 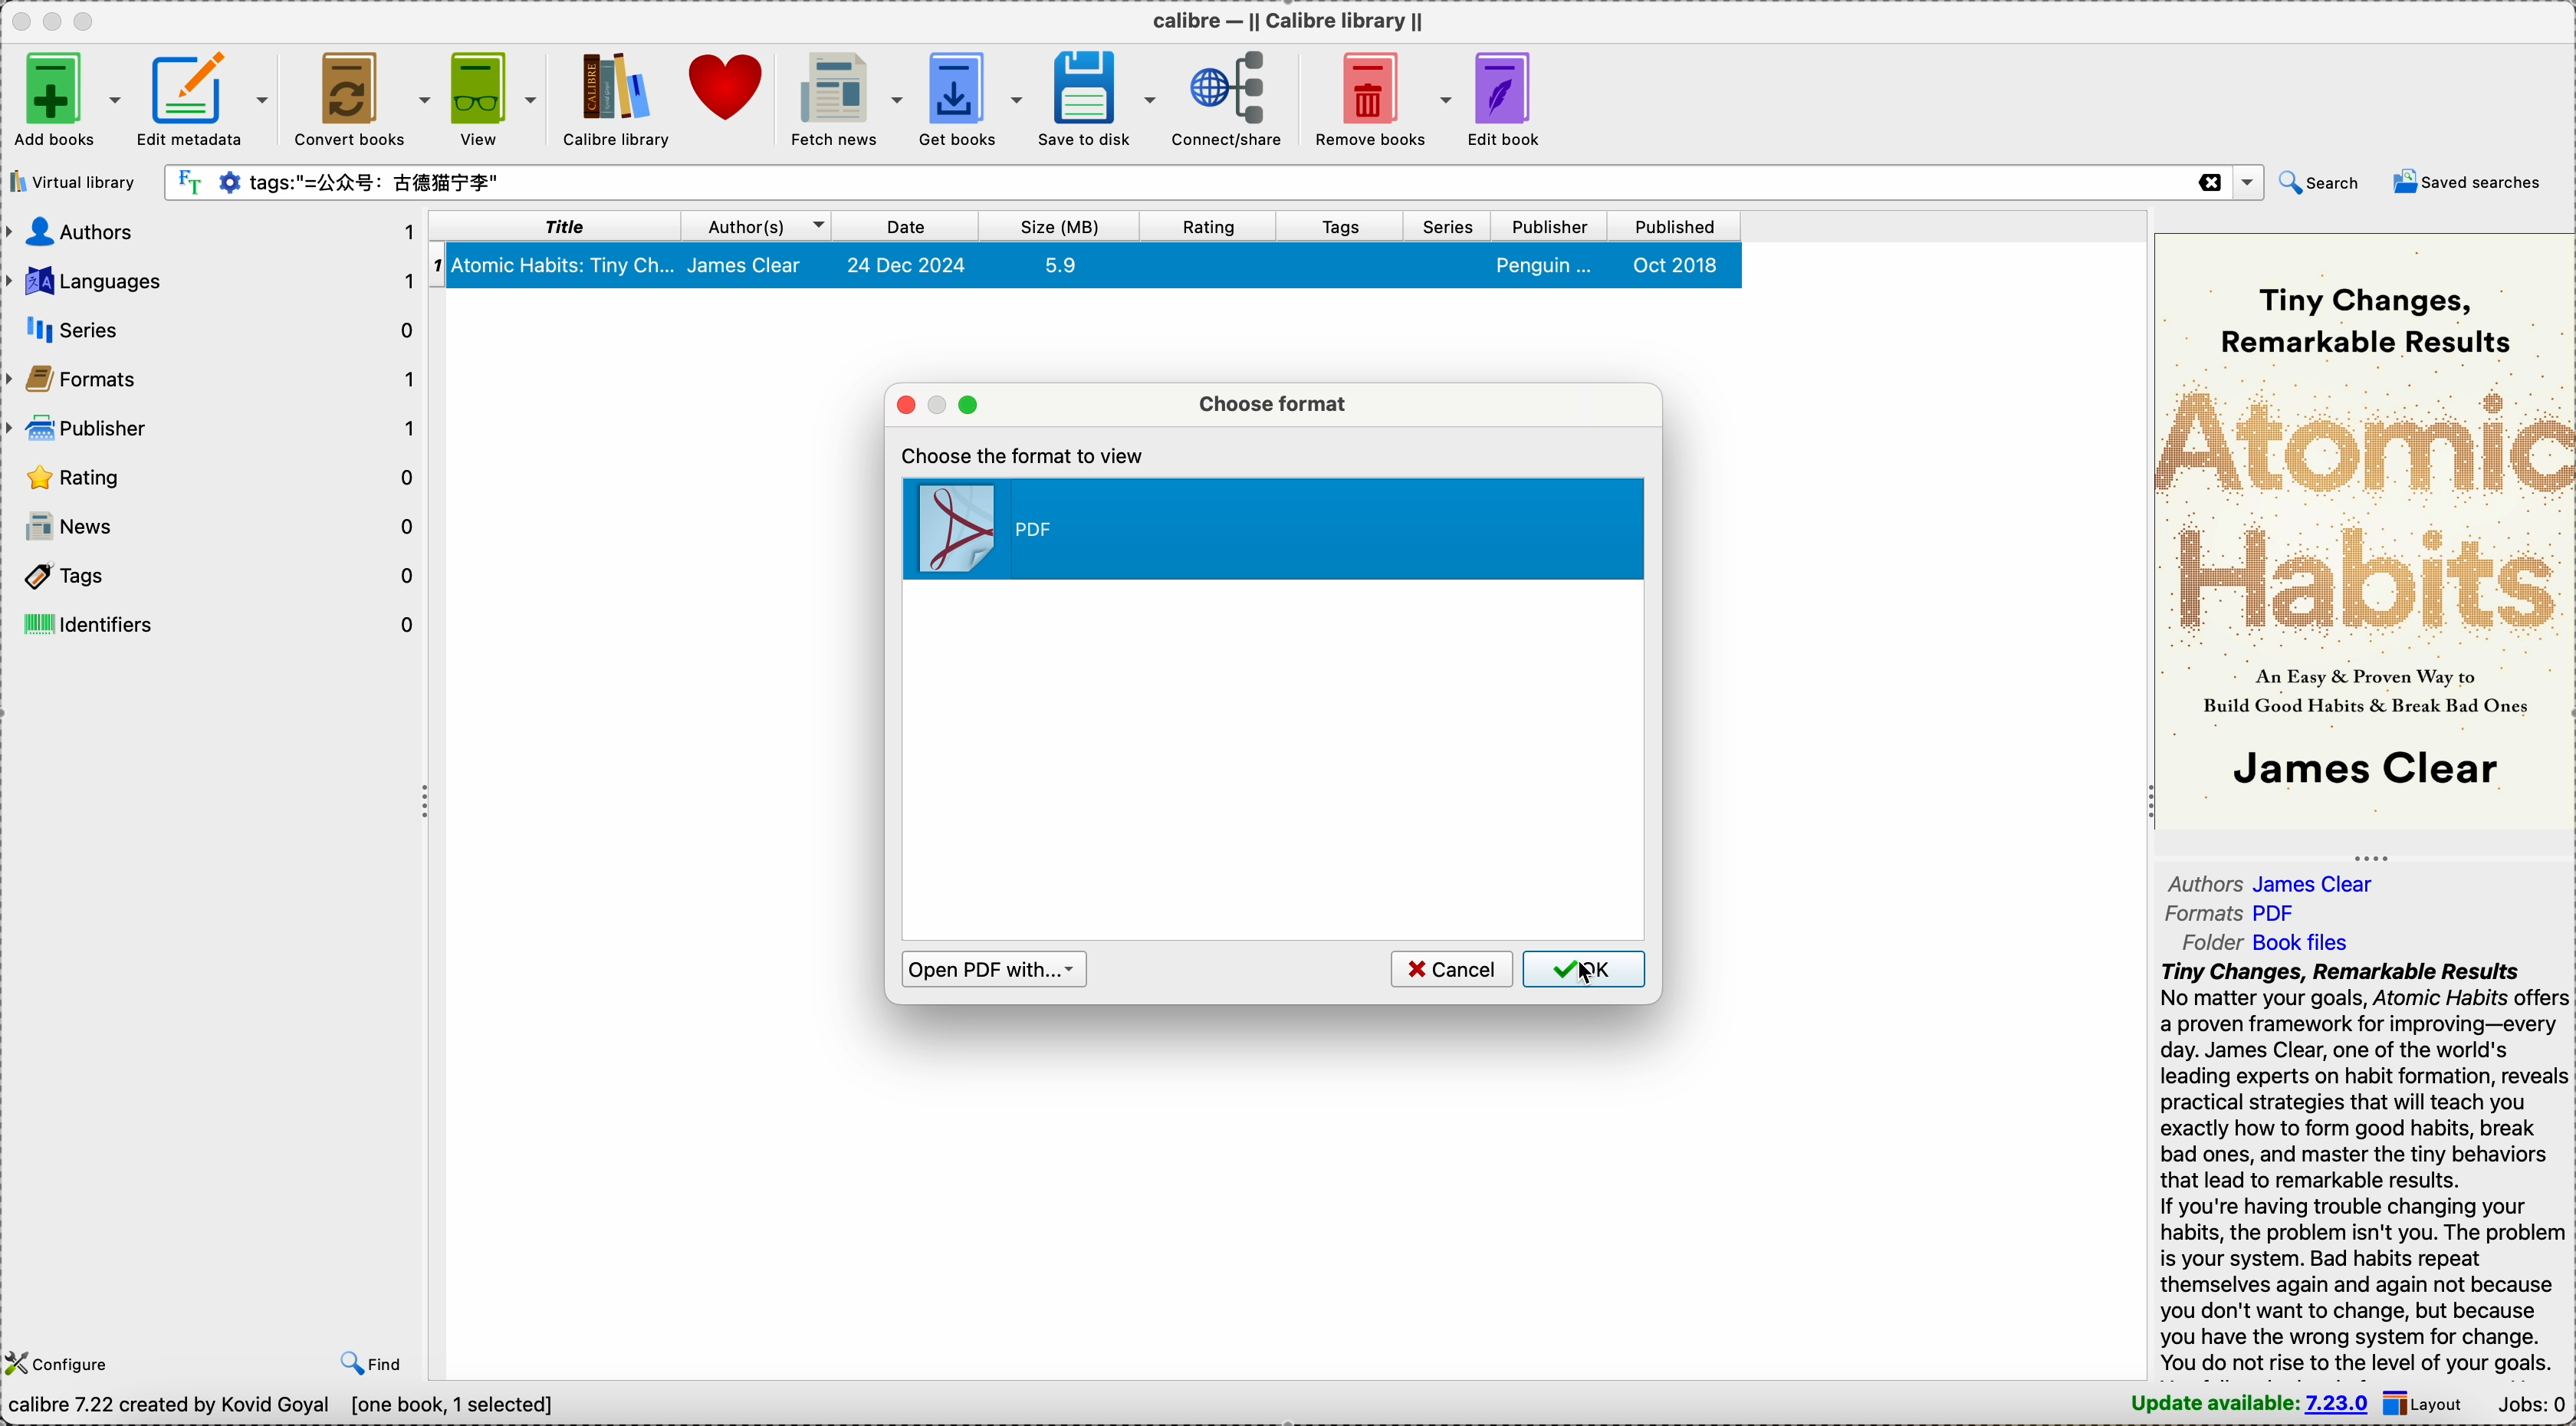 I want to click on authors, so click(x=213, y=233).